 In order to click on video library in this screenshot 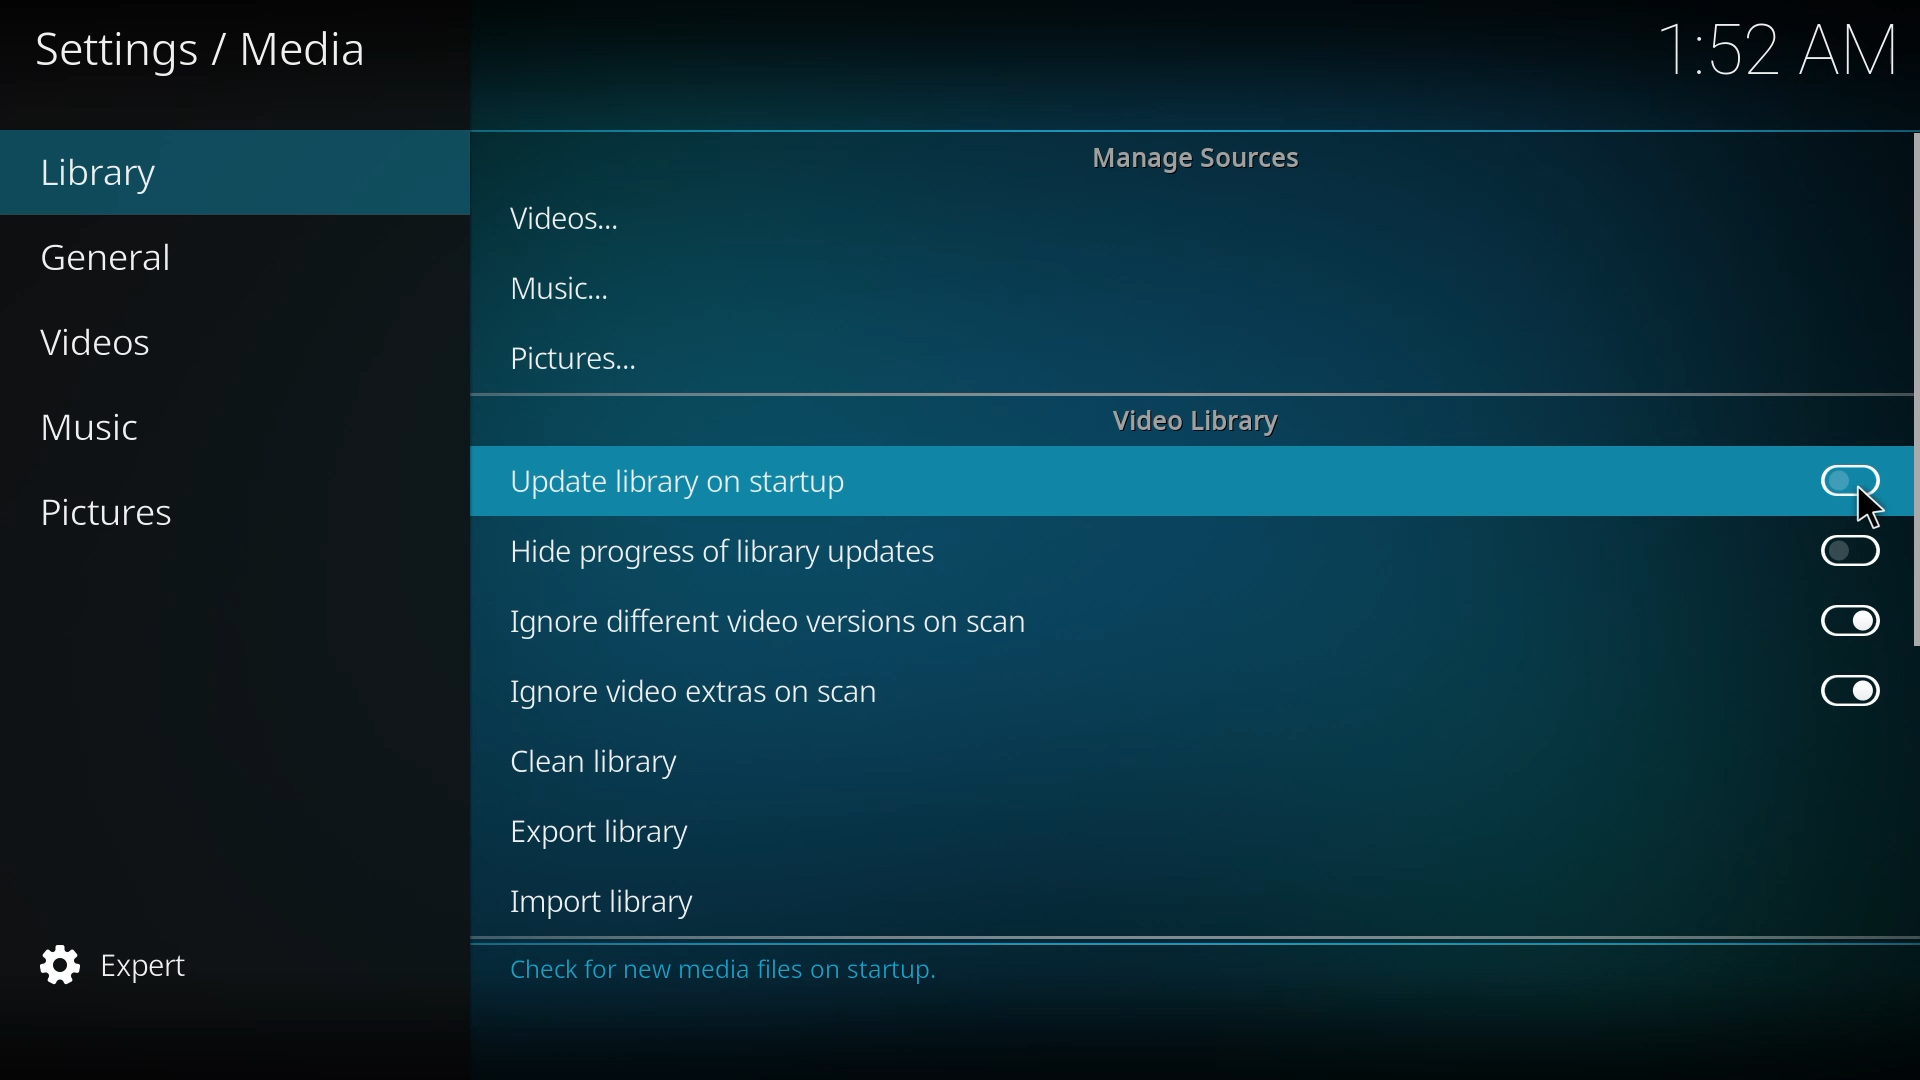, I will do `click(1201, 422)`.